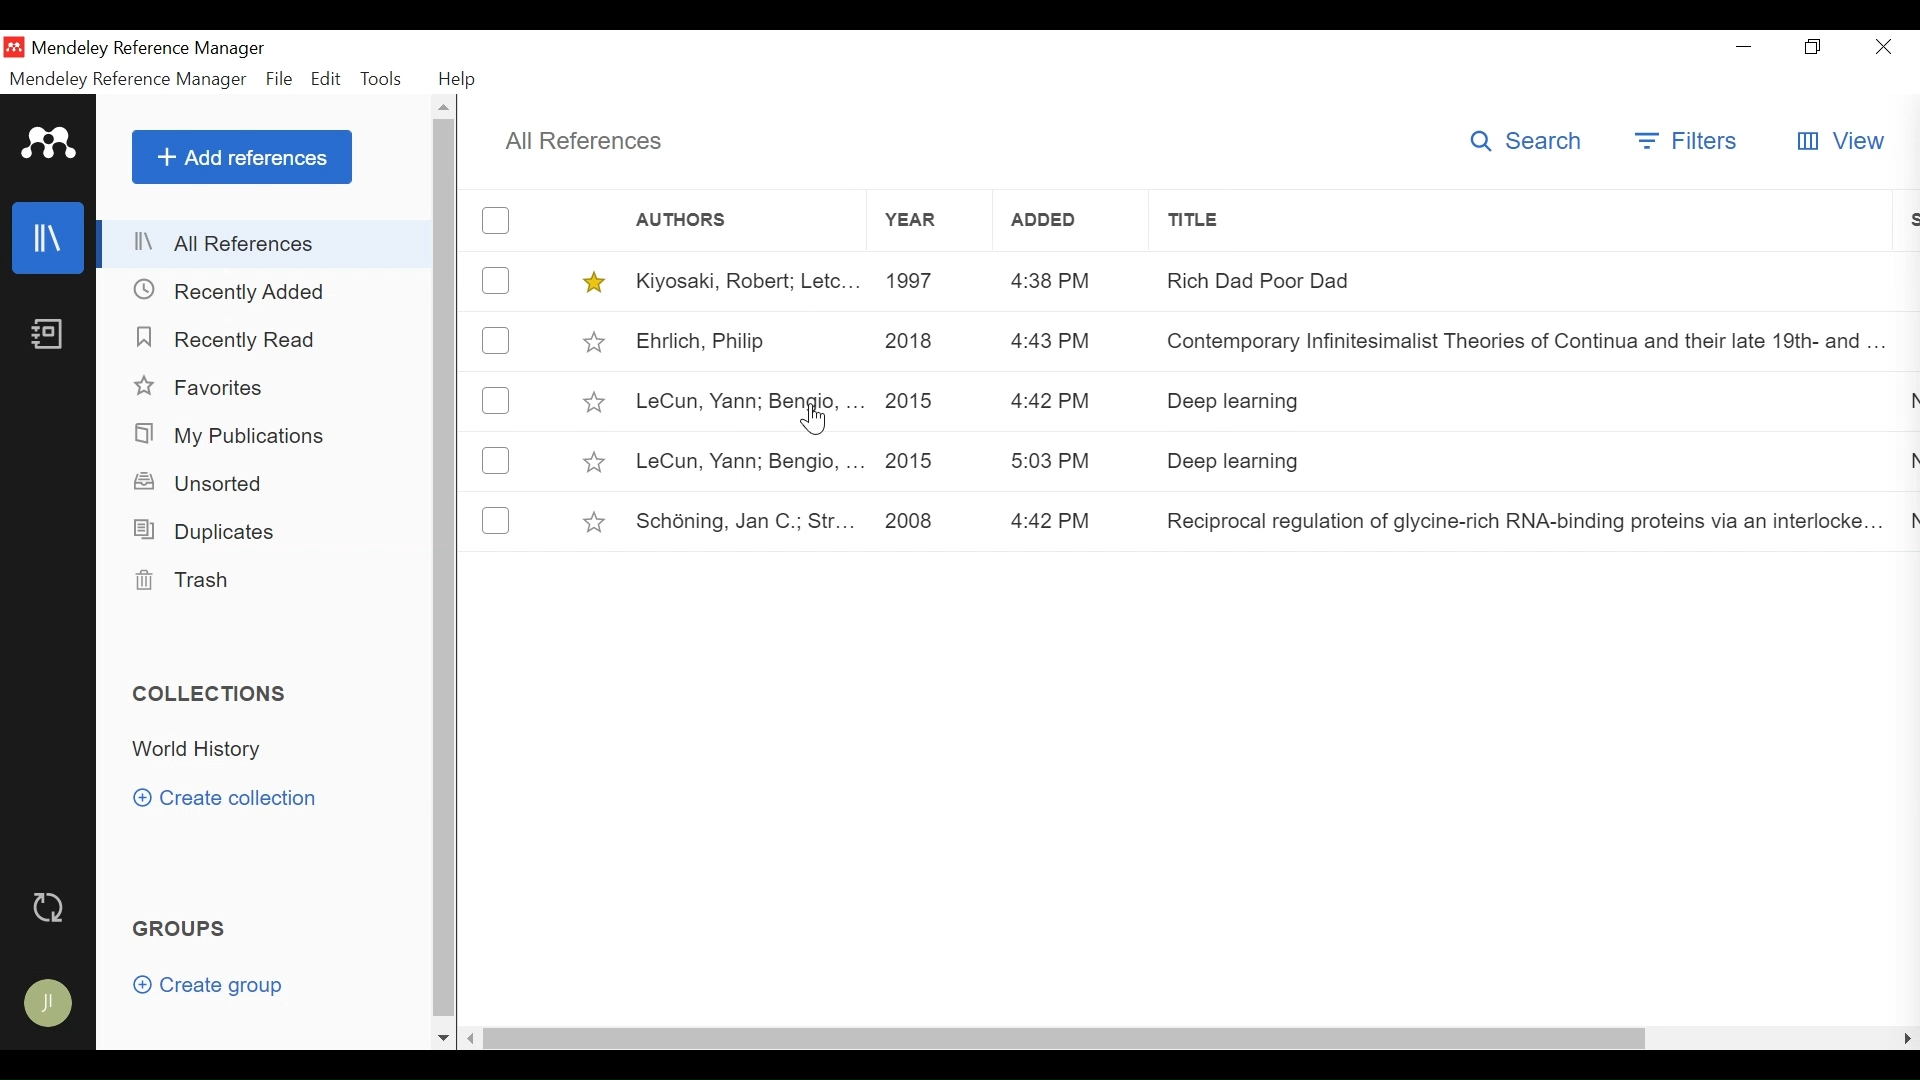 The height and width of the screenshot is (1080, 1920). Describe the element at coordinates (236, 436) in the screenshot. I see `My Publications` at that location.